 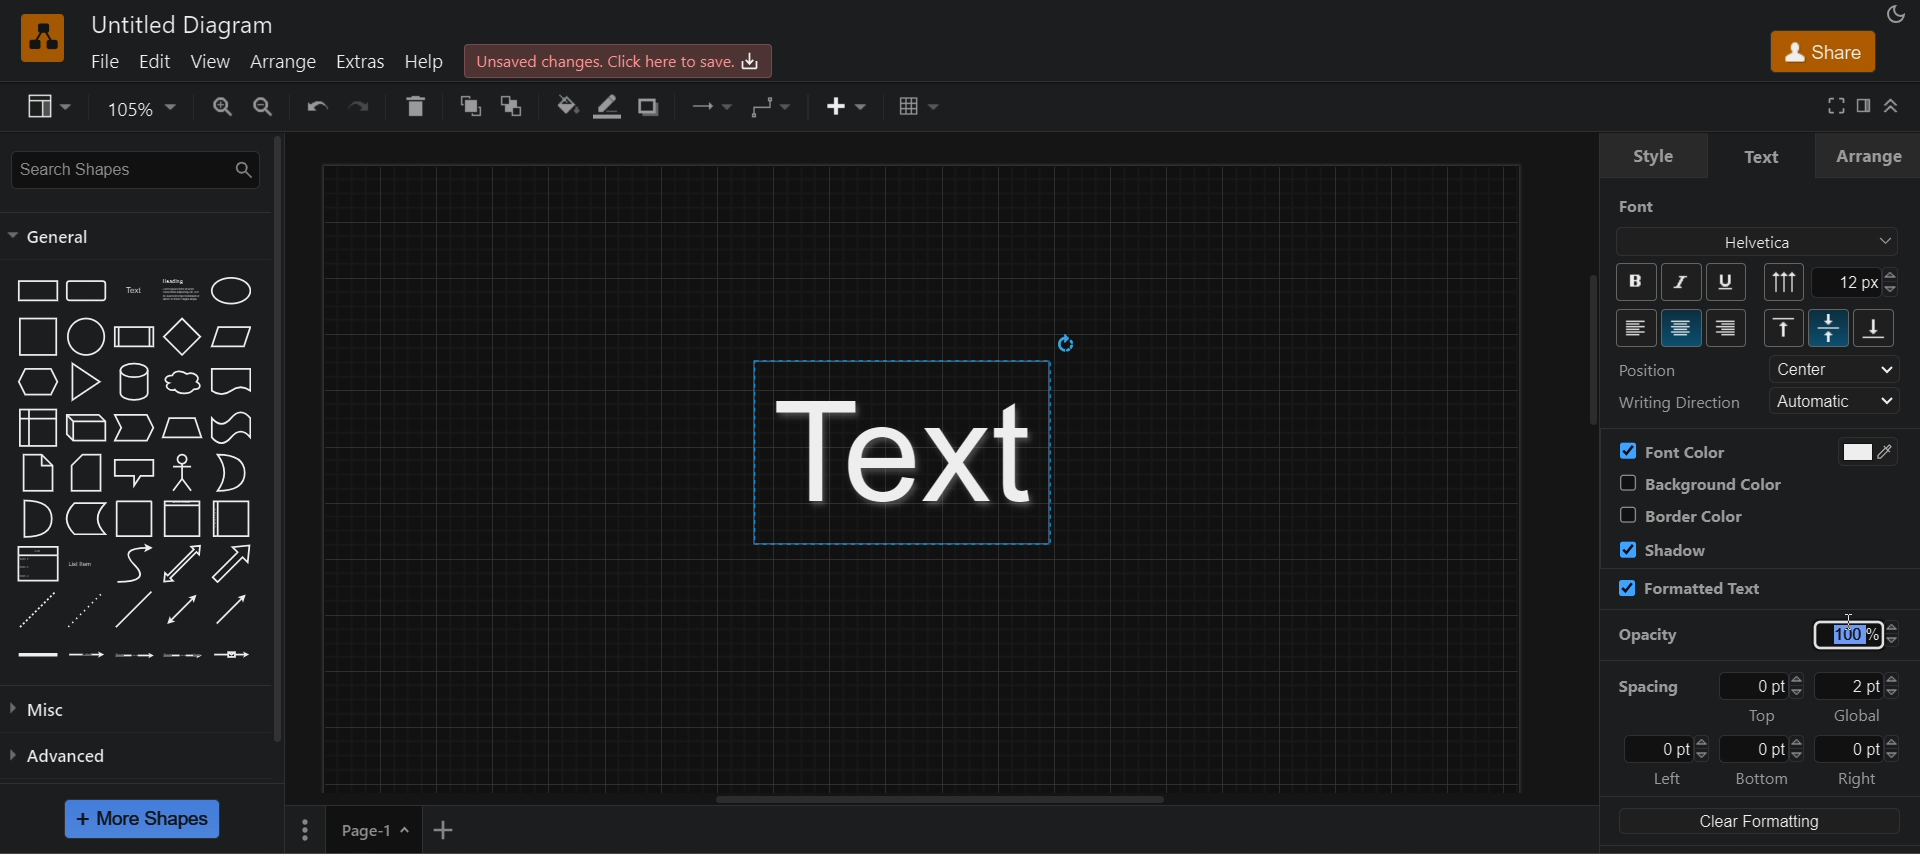 What do you see at coordinates (517, 104) in the screenshot?
I see `t ofront` at bounding box center [517, 104].